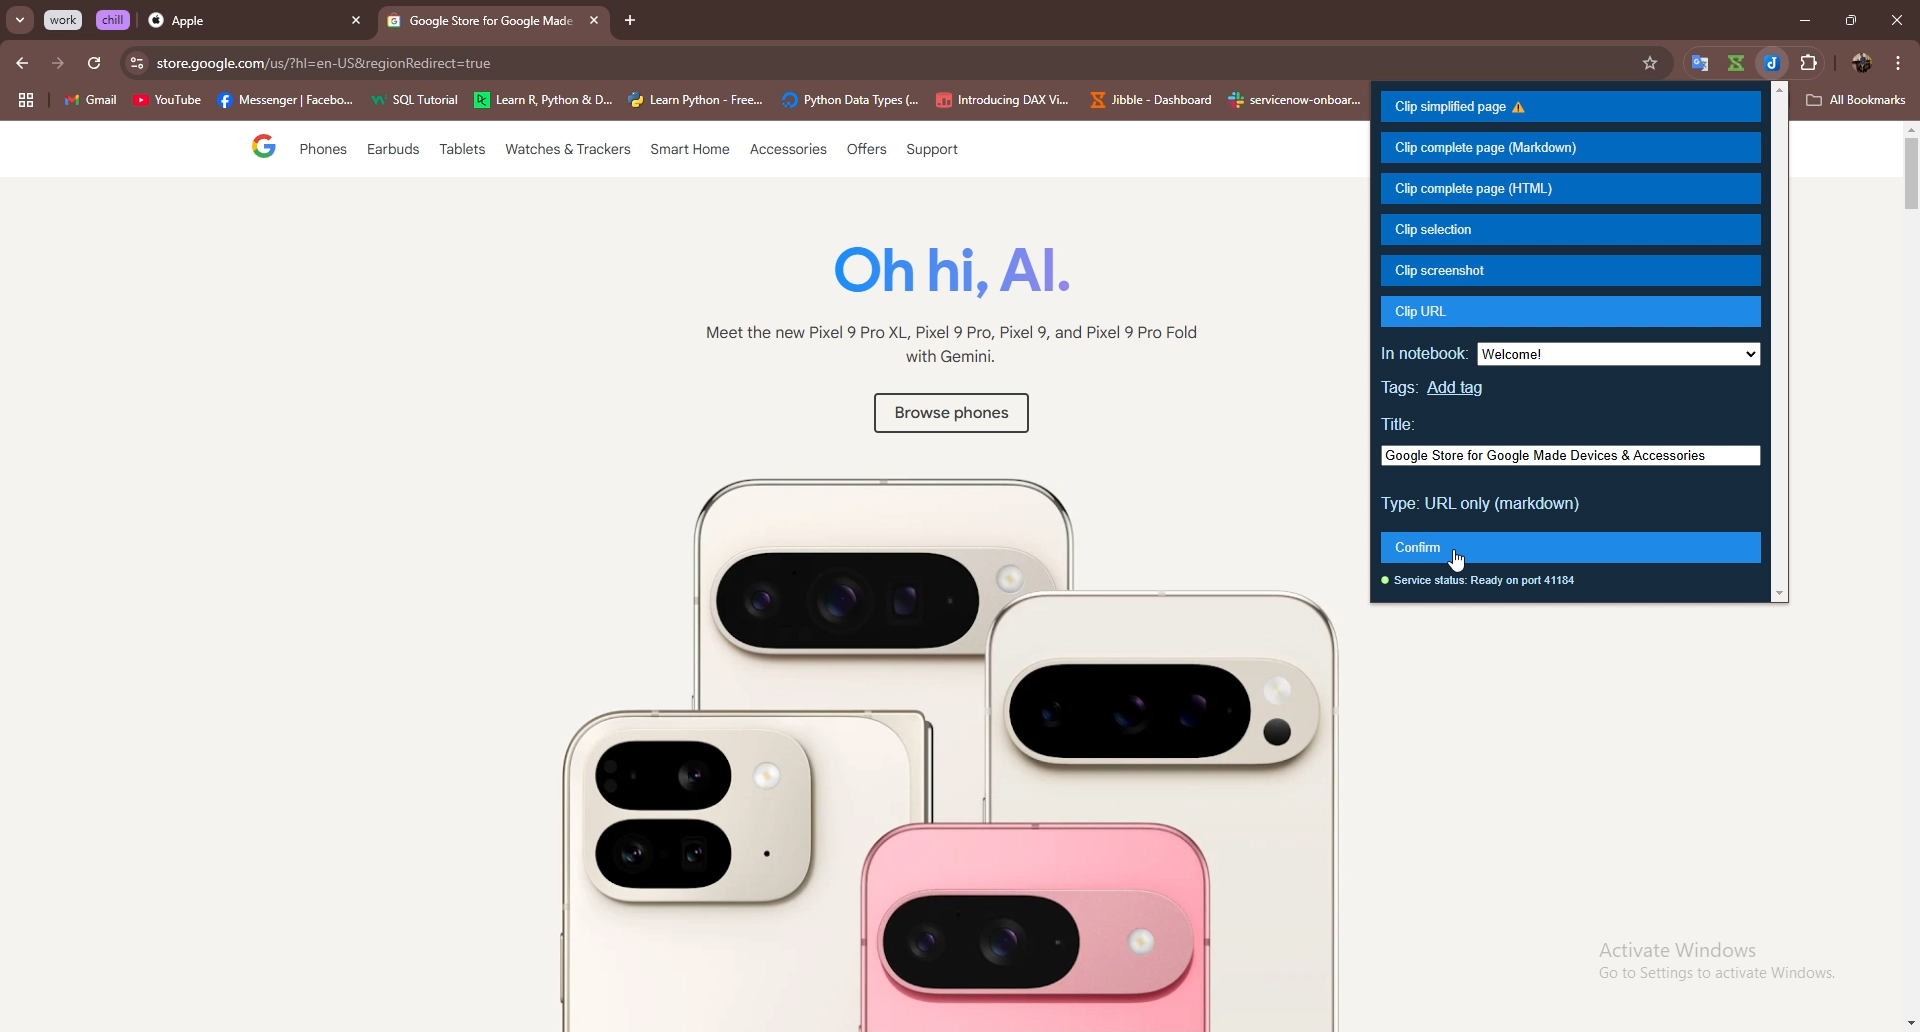 The width and height of the screenshot is (1920, 1032). I want to click on close tab, so click(591, 20).